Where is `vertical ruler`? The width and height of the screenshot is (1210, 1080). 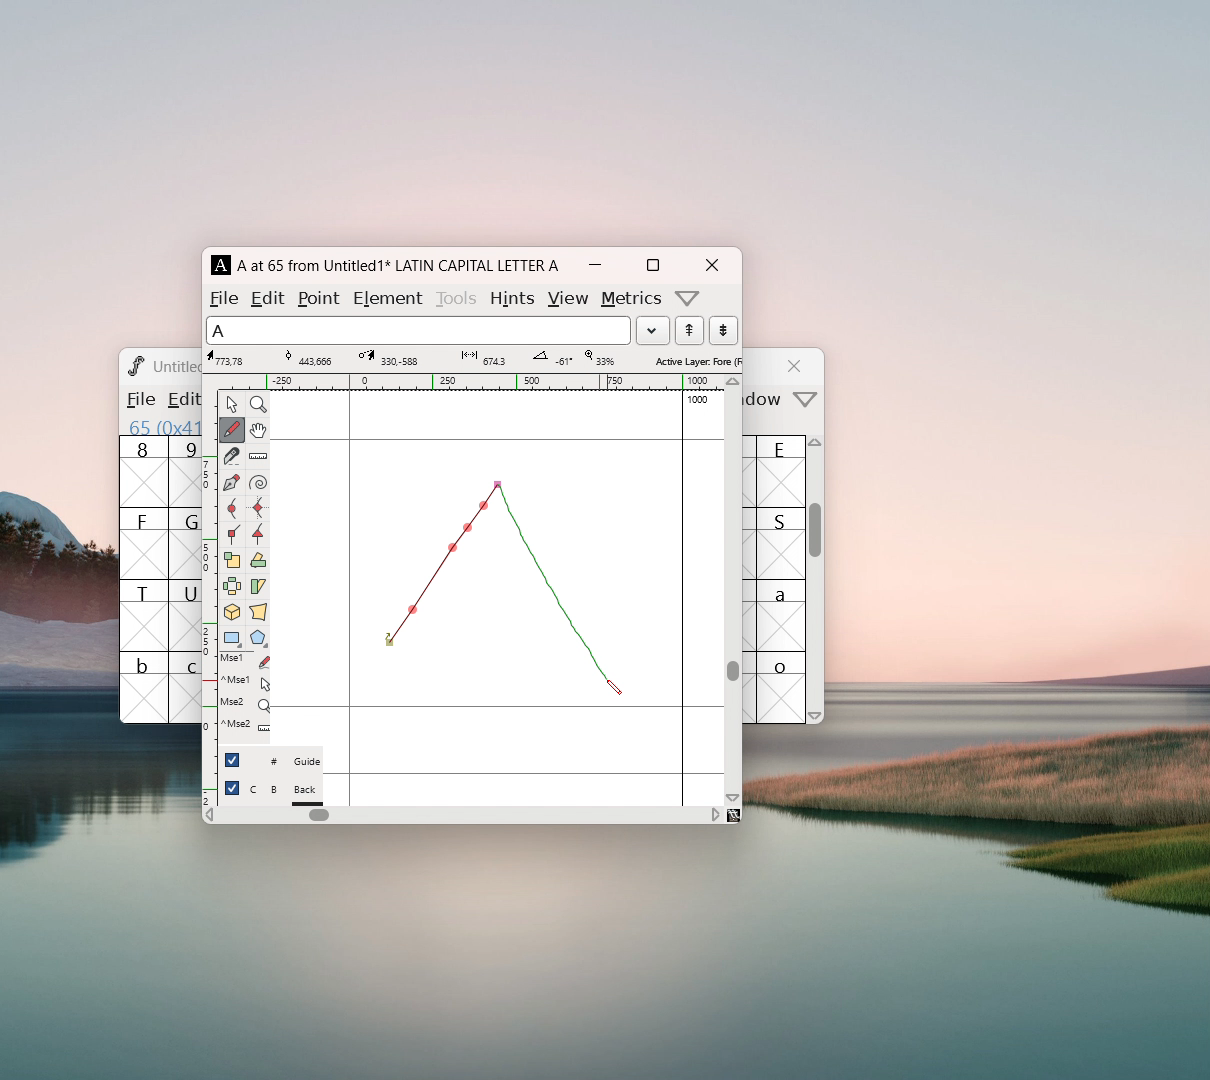 vertical ruler is located at coordinates (209, 596).